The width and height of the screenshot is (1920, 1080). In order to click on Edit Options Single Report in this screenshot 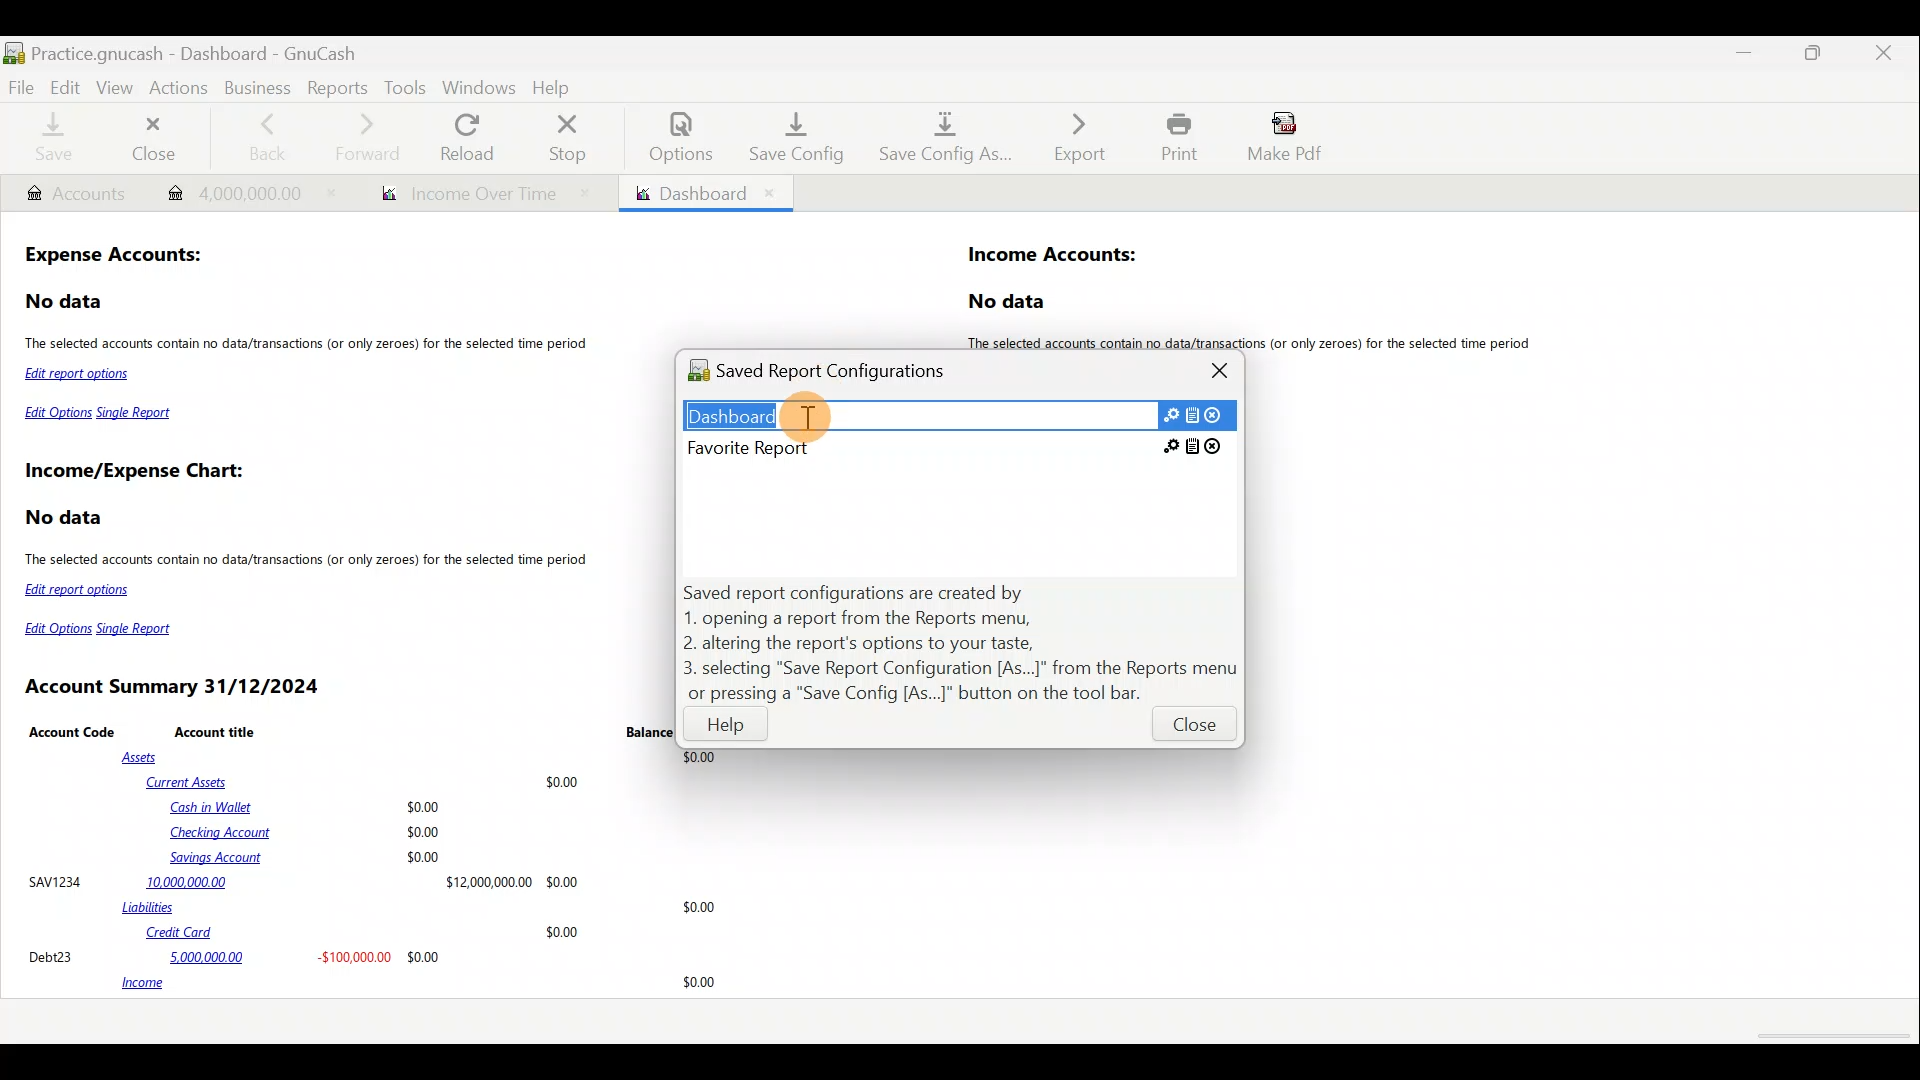, I will do `click(100, 417)`.